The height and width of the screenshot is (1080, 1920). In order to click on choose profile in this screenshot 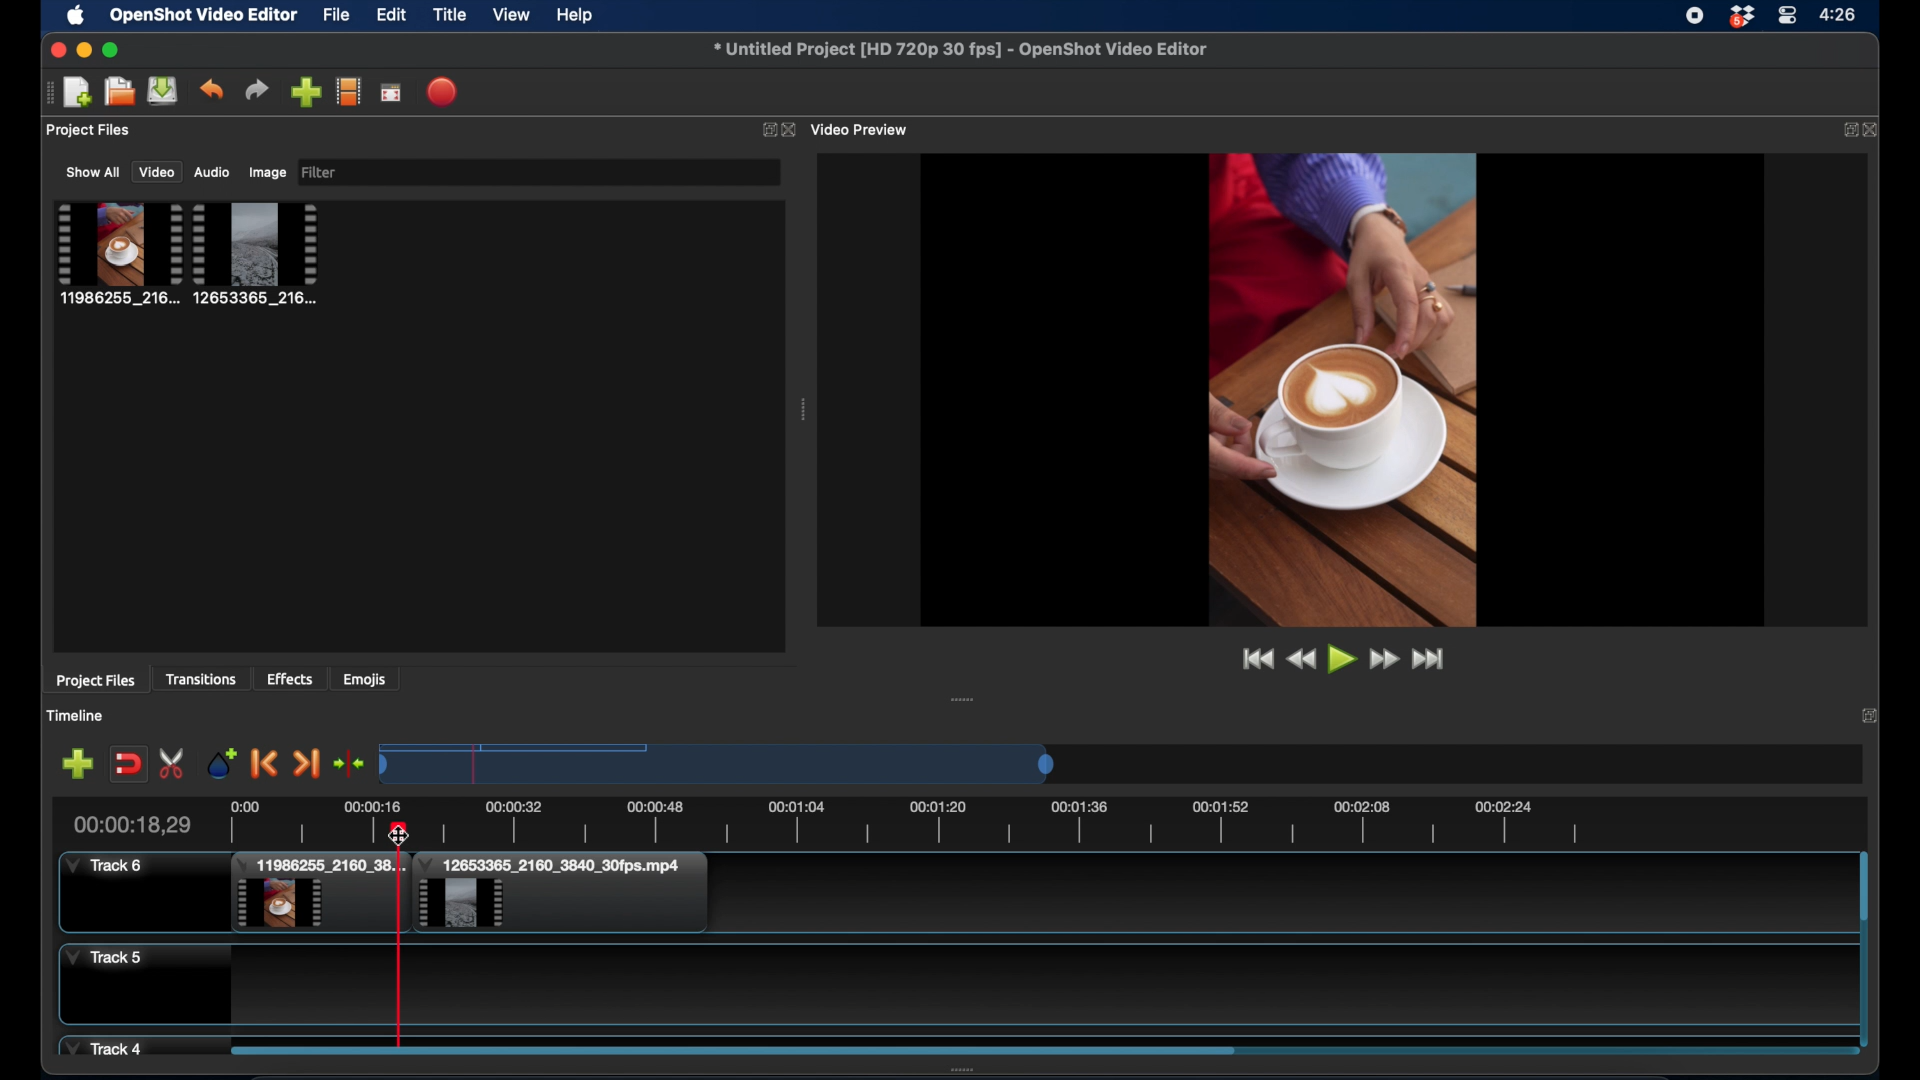, I will do `click(348, 91)`.